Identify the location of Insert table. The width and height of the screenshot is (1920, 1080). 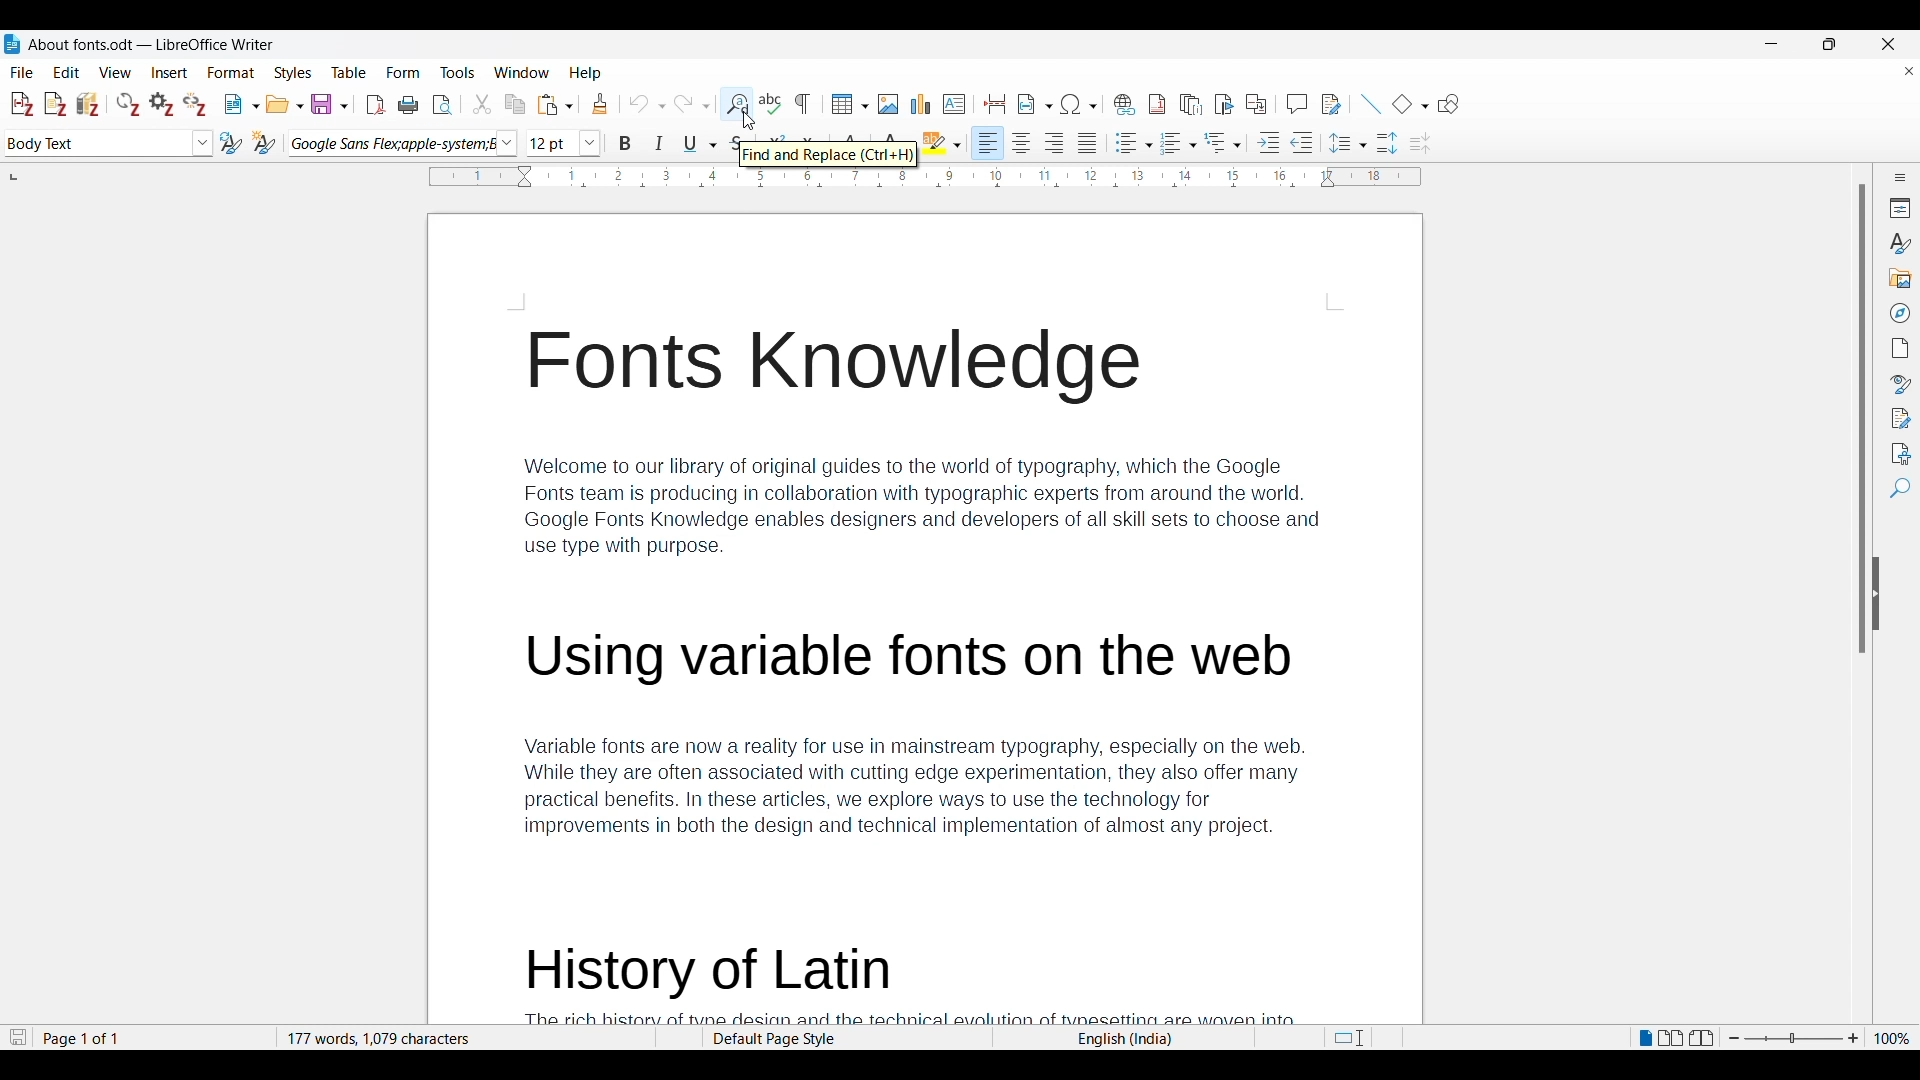
(850, 104).